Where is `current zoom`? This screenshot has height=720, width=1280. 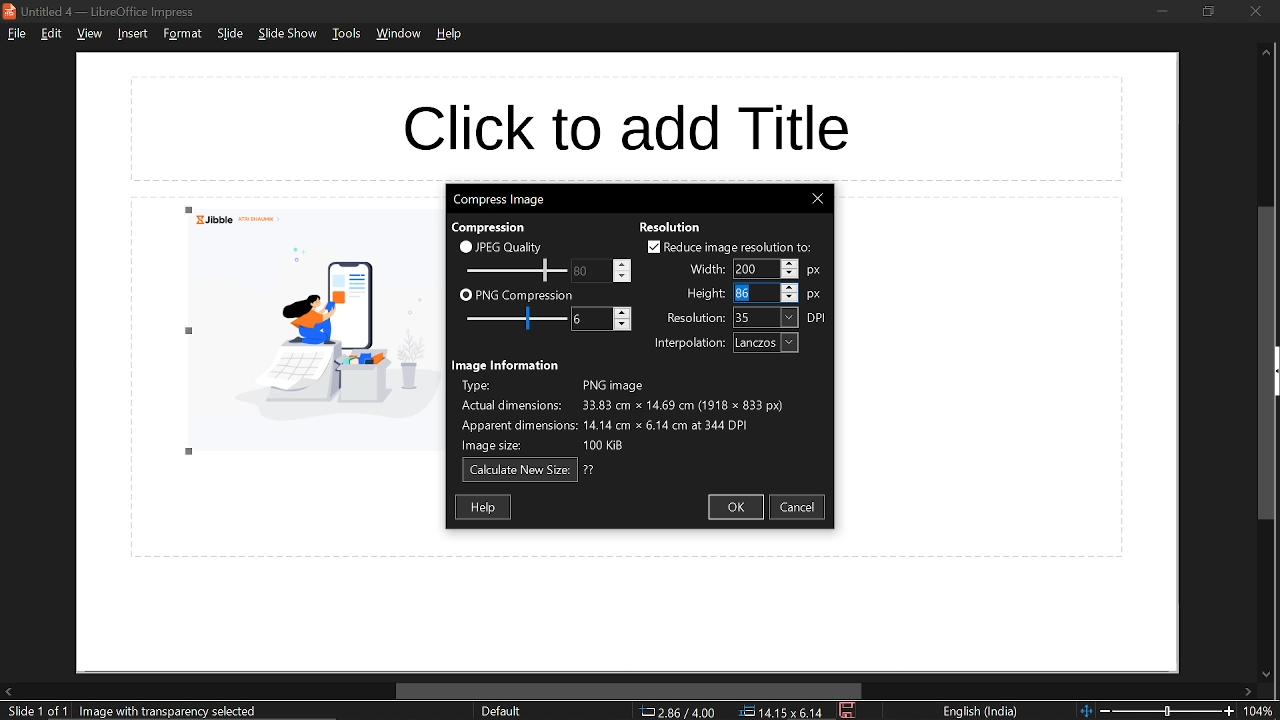 current zoom is located at coordinates (1262, 712).